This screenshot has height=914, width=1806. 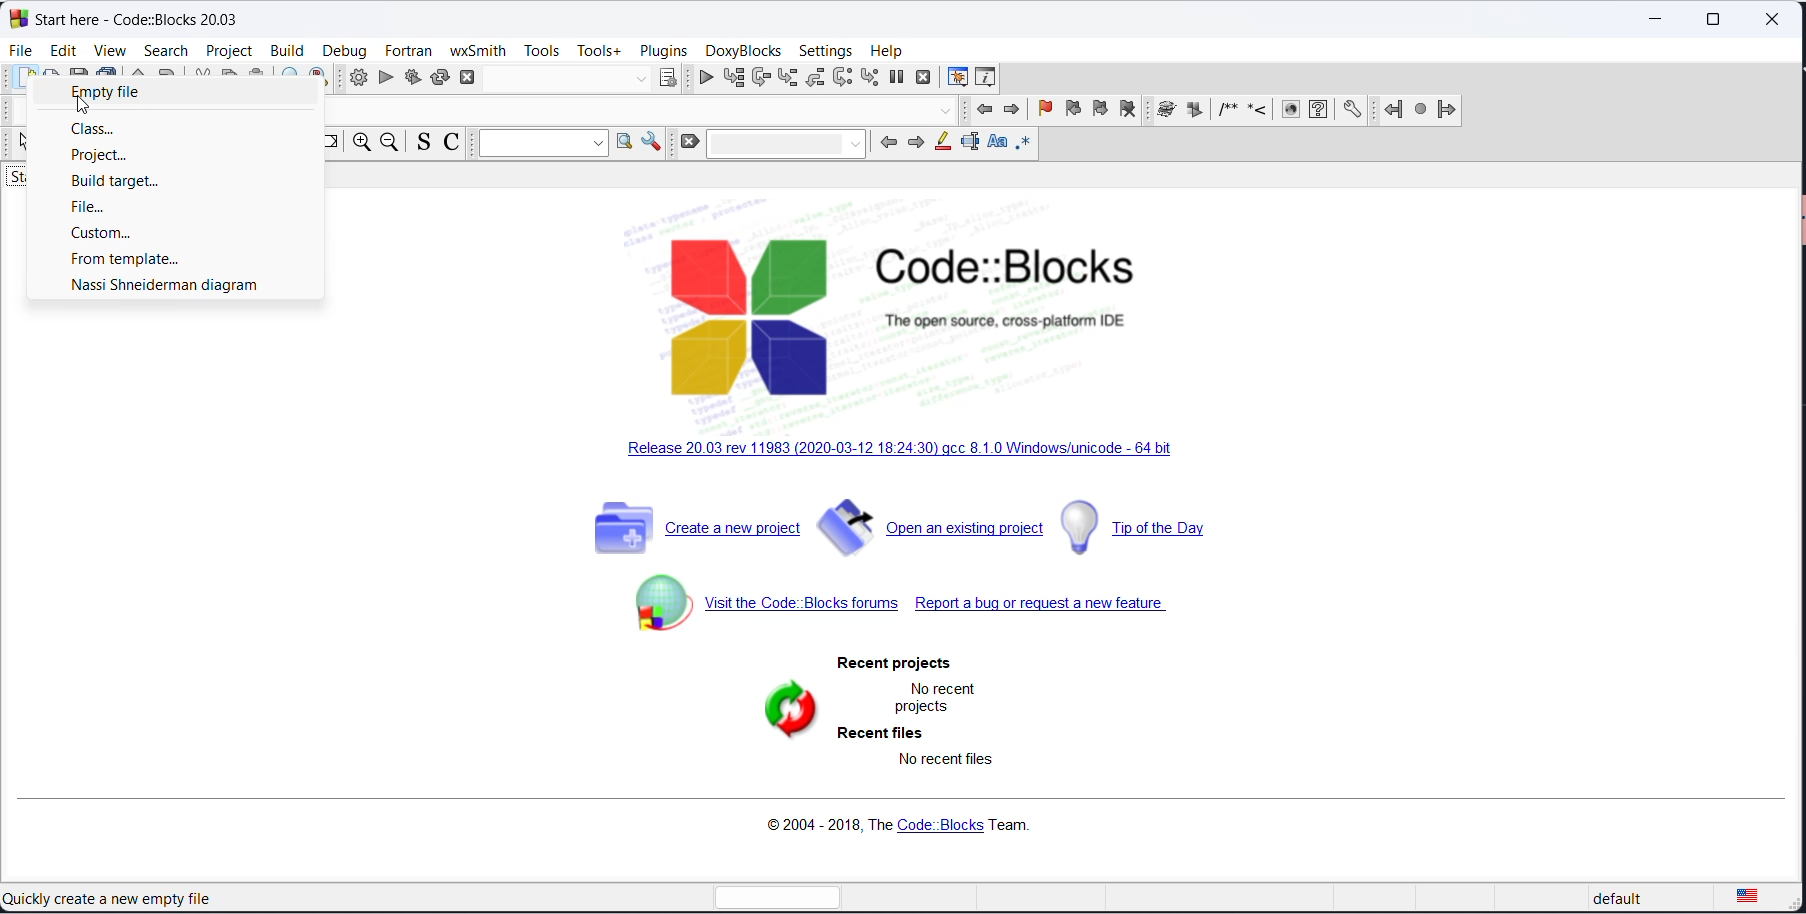 What do you see at coordinates (89, 108) in the screenshot?
I see `cursor` at bounding box center [89, 108].